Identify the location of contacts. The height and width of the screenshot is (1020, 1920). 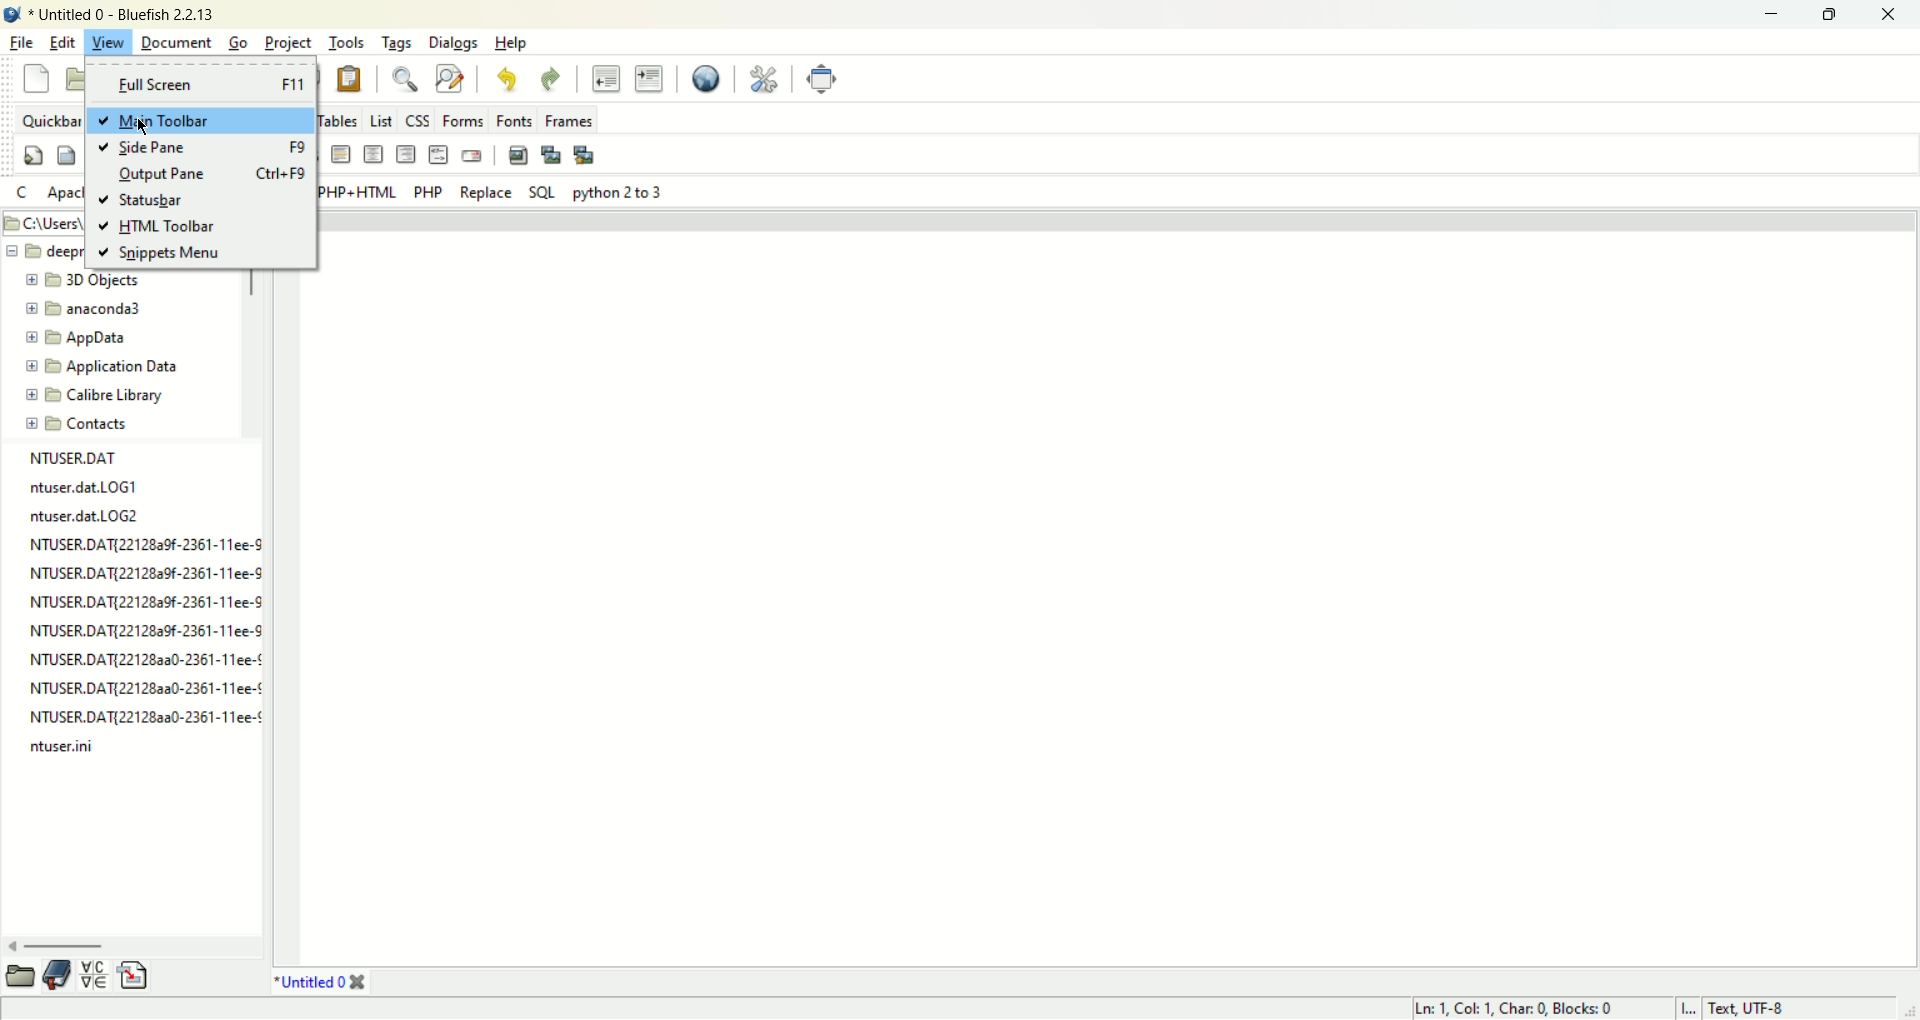
(78, 425).